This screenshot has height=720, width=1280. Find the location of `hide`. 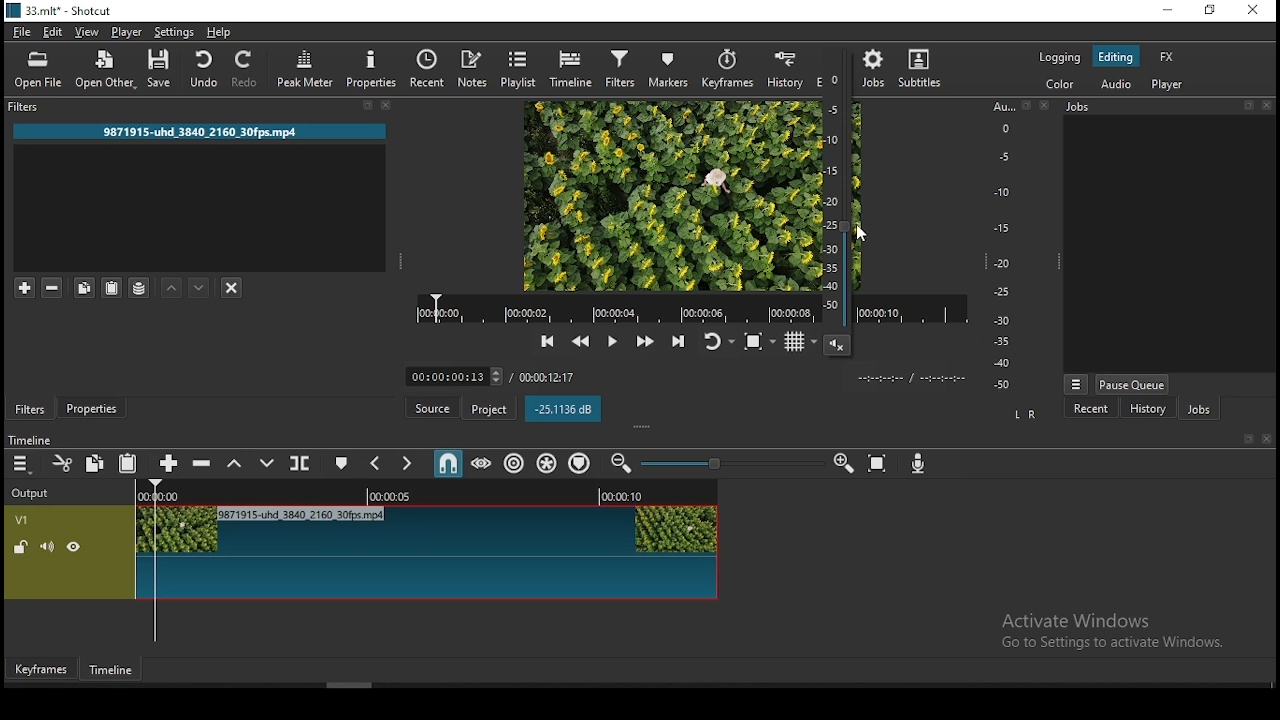

hide is located at coordinates (74, 547).